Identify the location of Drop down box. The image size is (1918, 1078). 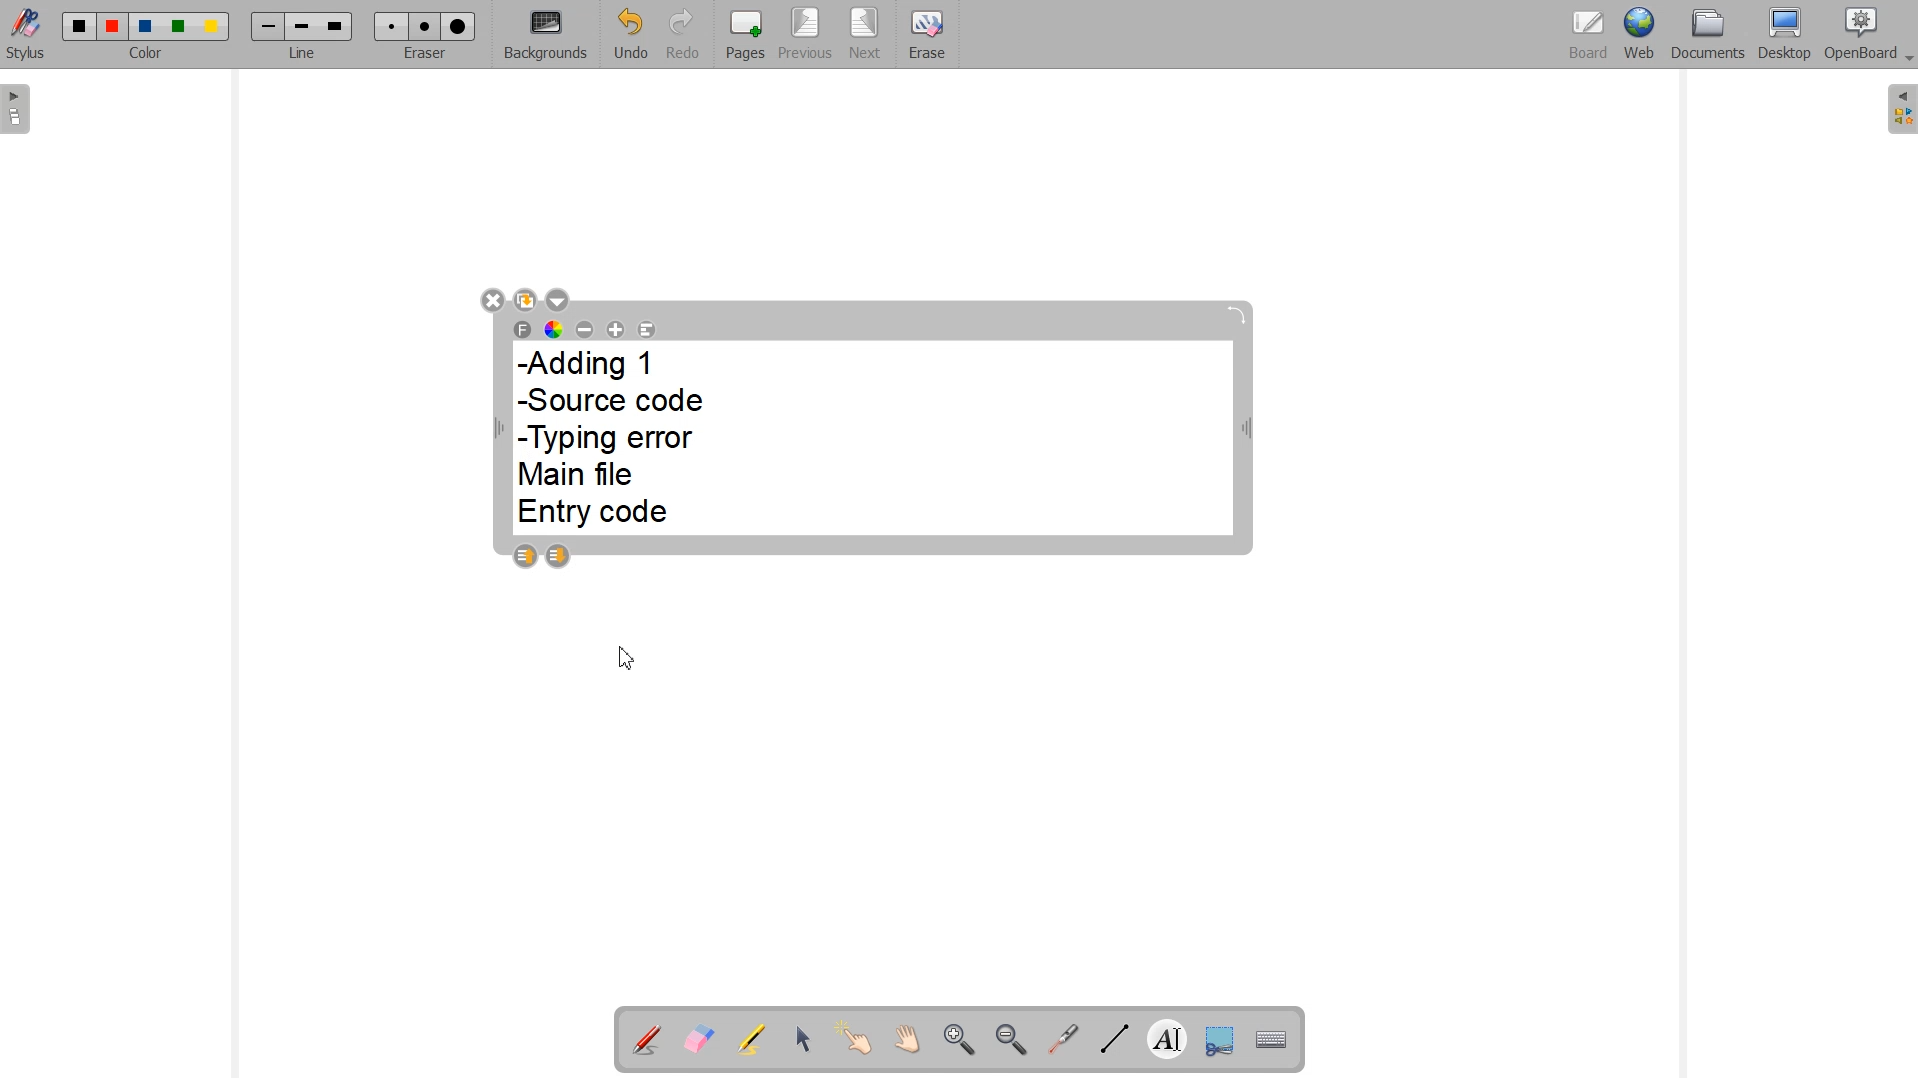
(560, 300).